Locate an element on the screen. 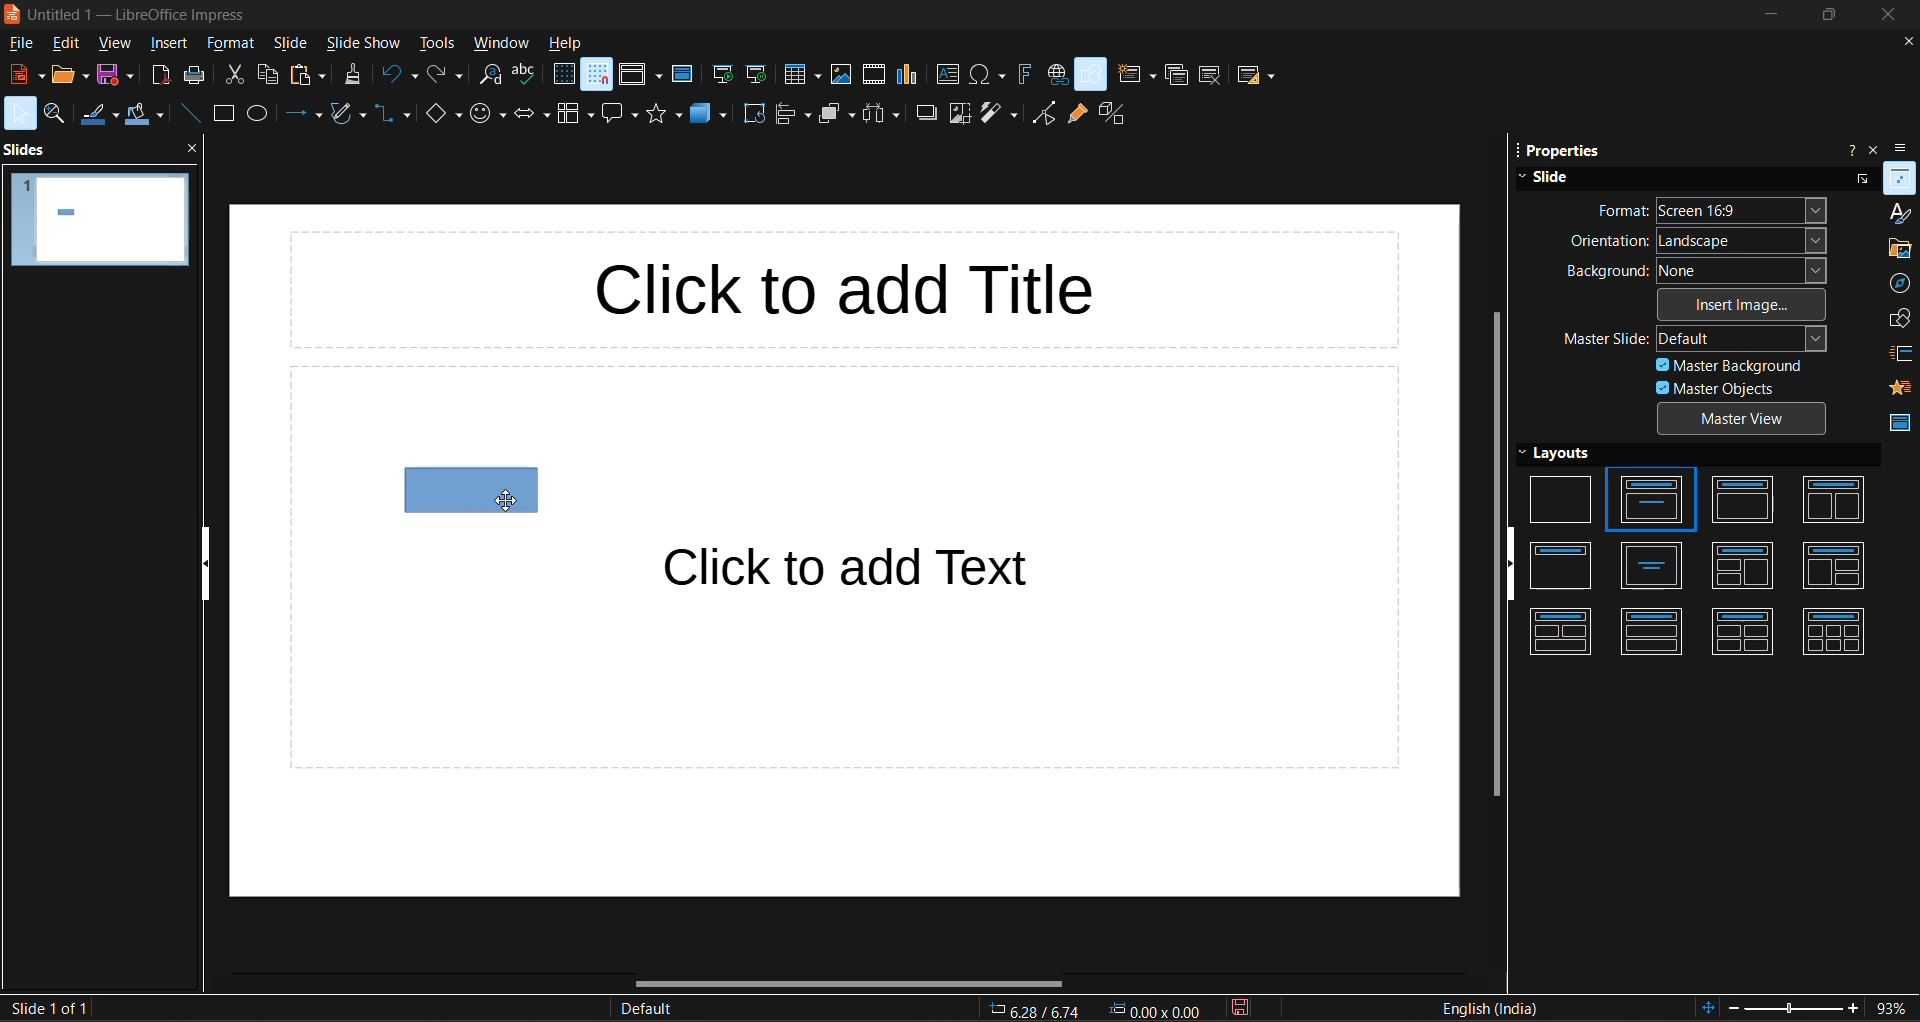 This screenshot has width=1920, height=1022. duplicate slide is located at coordinates (1175, 76).